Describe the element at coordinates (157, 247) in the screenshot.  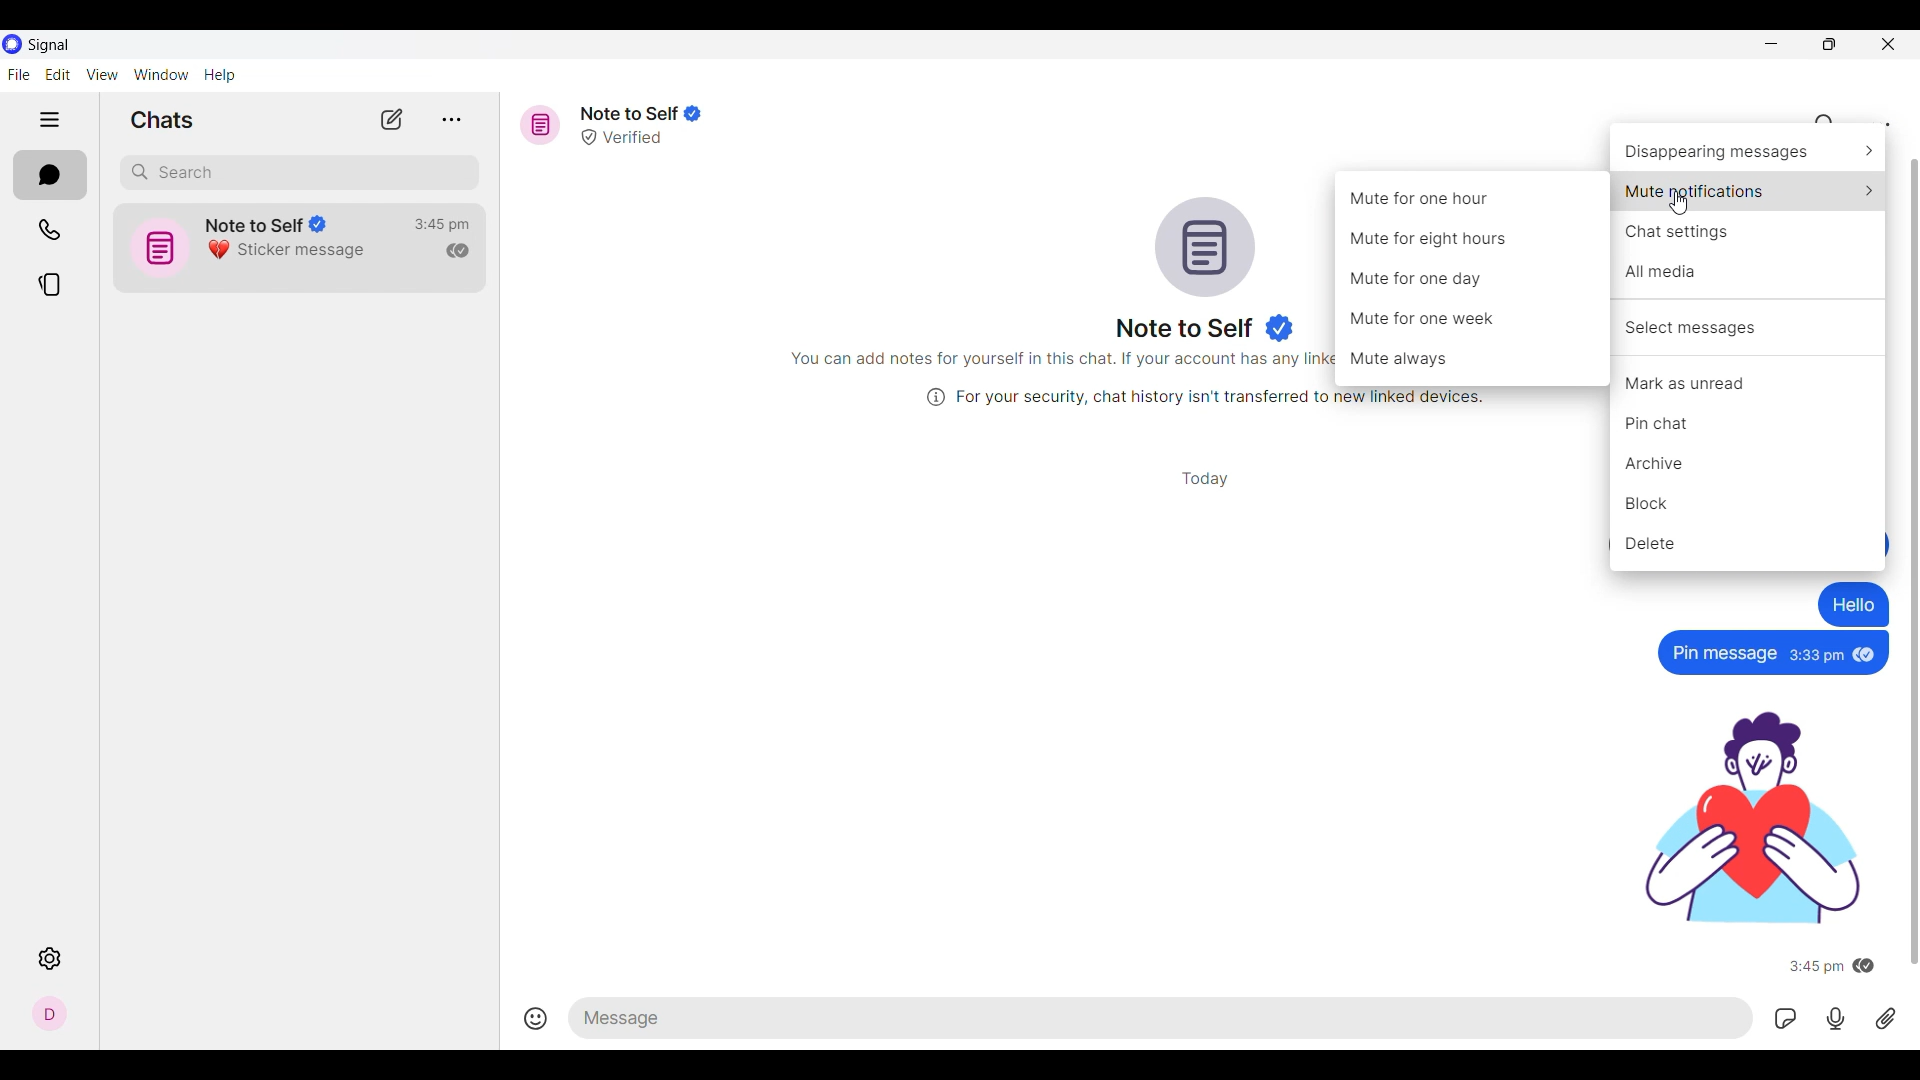
I see `icon` at that location.